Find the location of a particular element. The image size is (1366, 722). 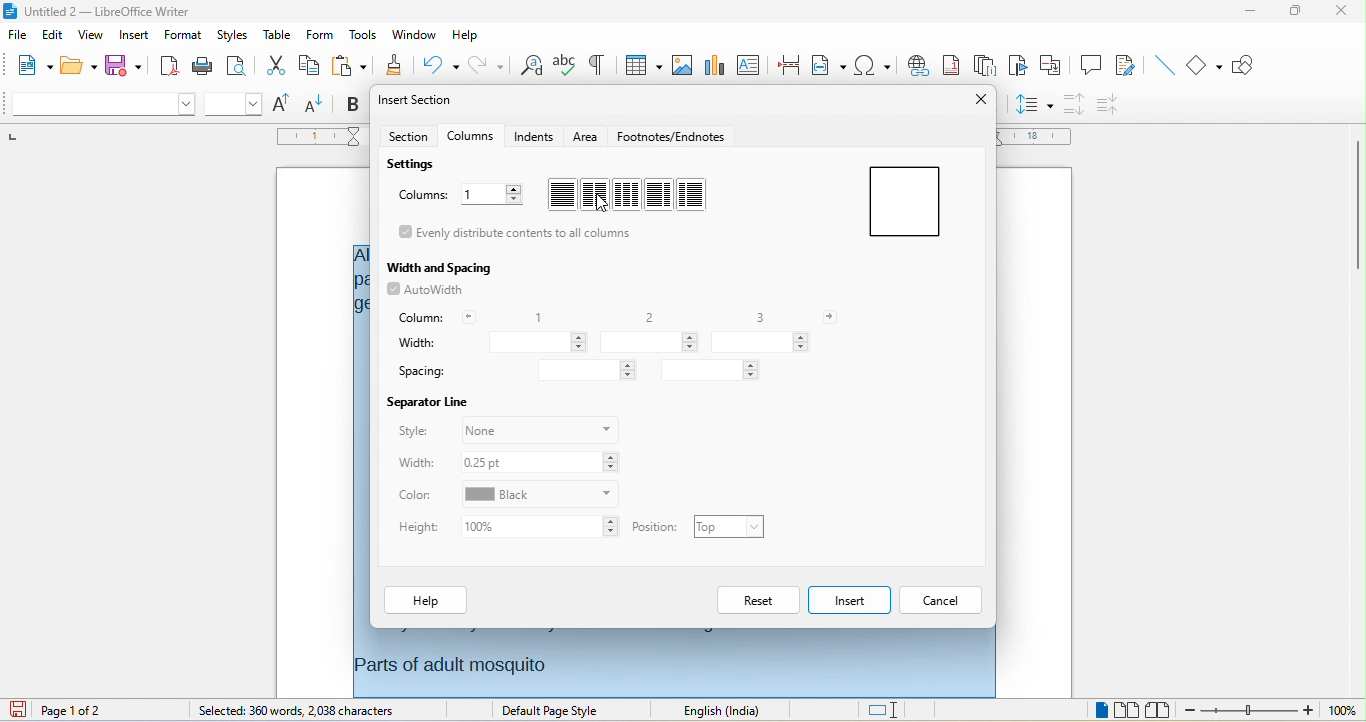

column is located at coordinates (435, 316).